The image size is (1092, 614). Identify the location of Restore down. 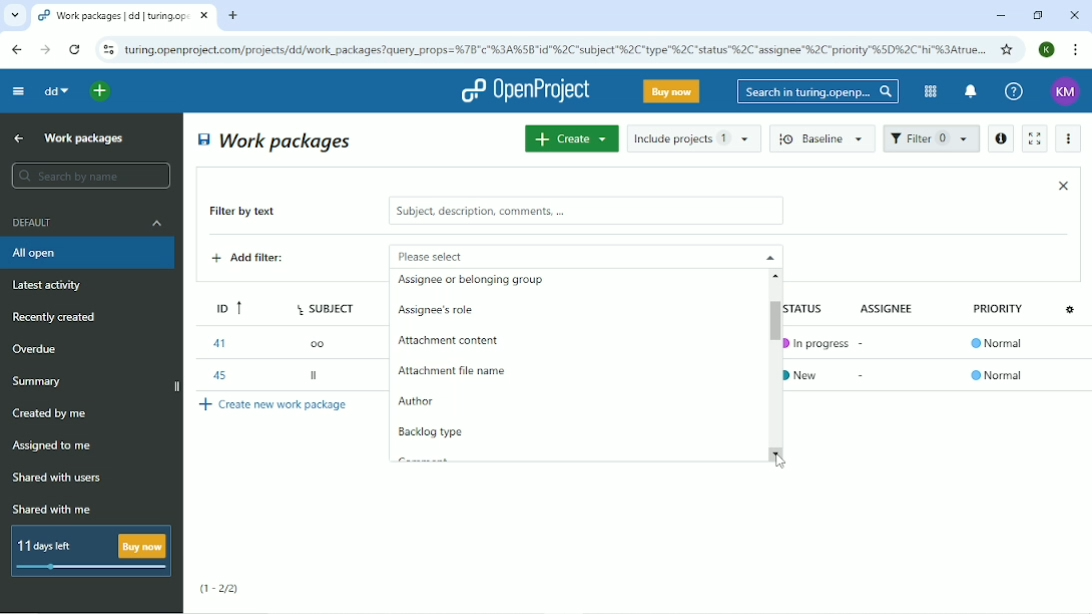
(1037, 15).